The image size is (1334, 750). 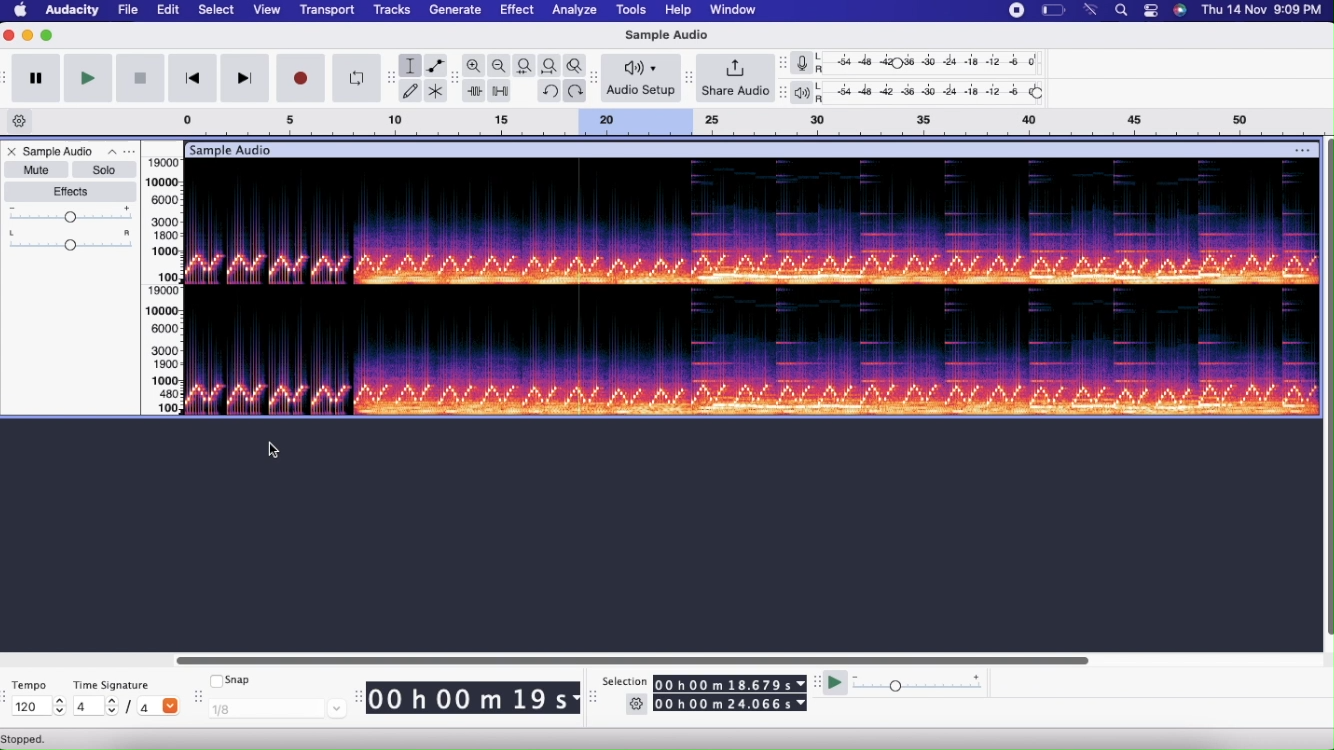 I want to click on Audacity, so click(x=73, y=11).